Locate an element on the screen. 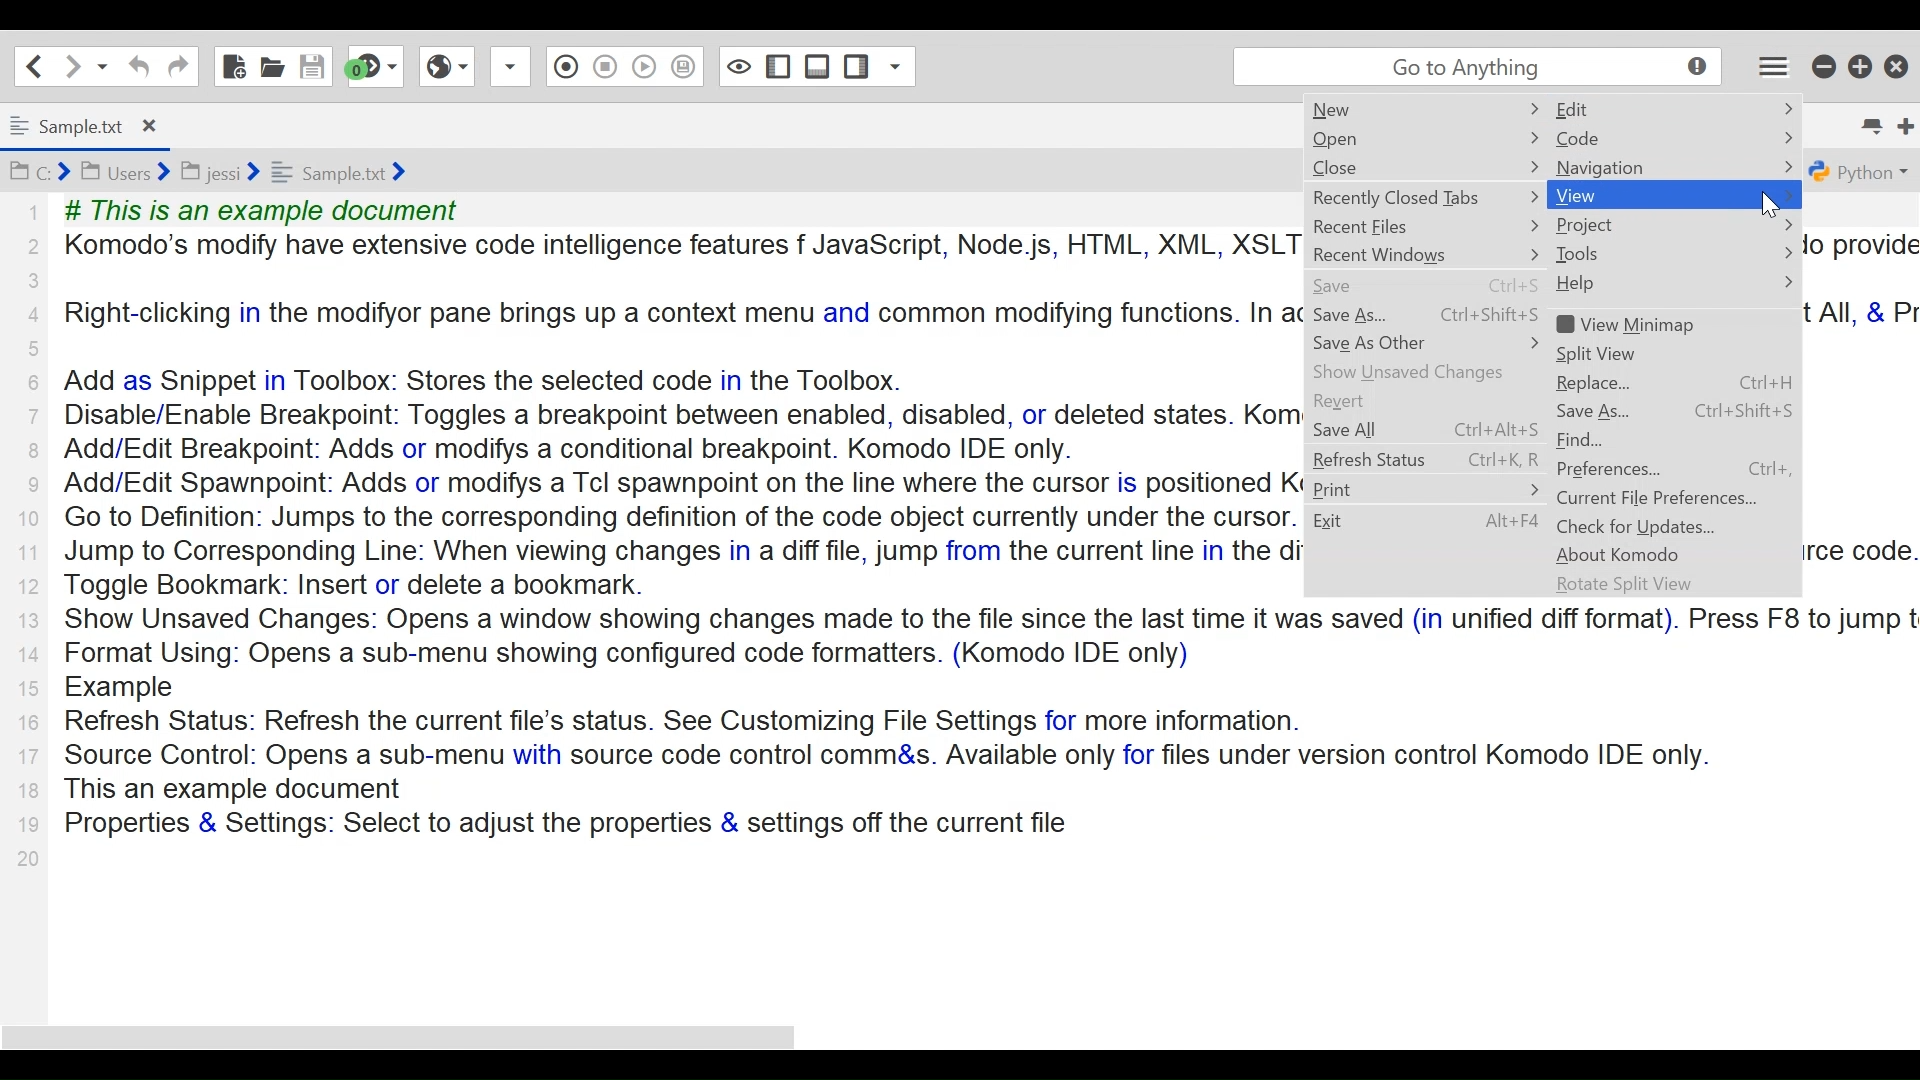 Image resolution: width=1920 pixels, height=1080 pixels. Cursor is located at coordinates (1777, 205).